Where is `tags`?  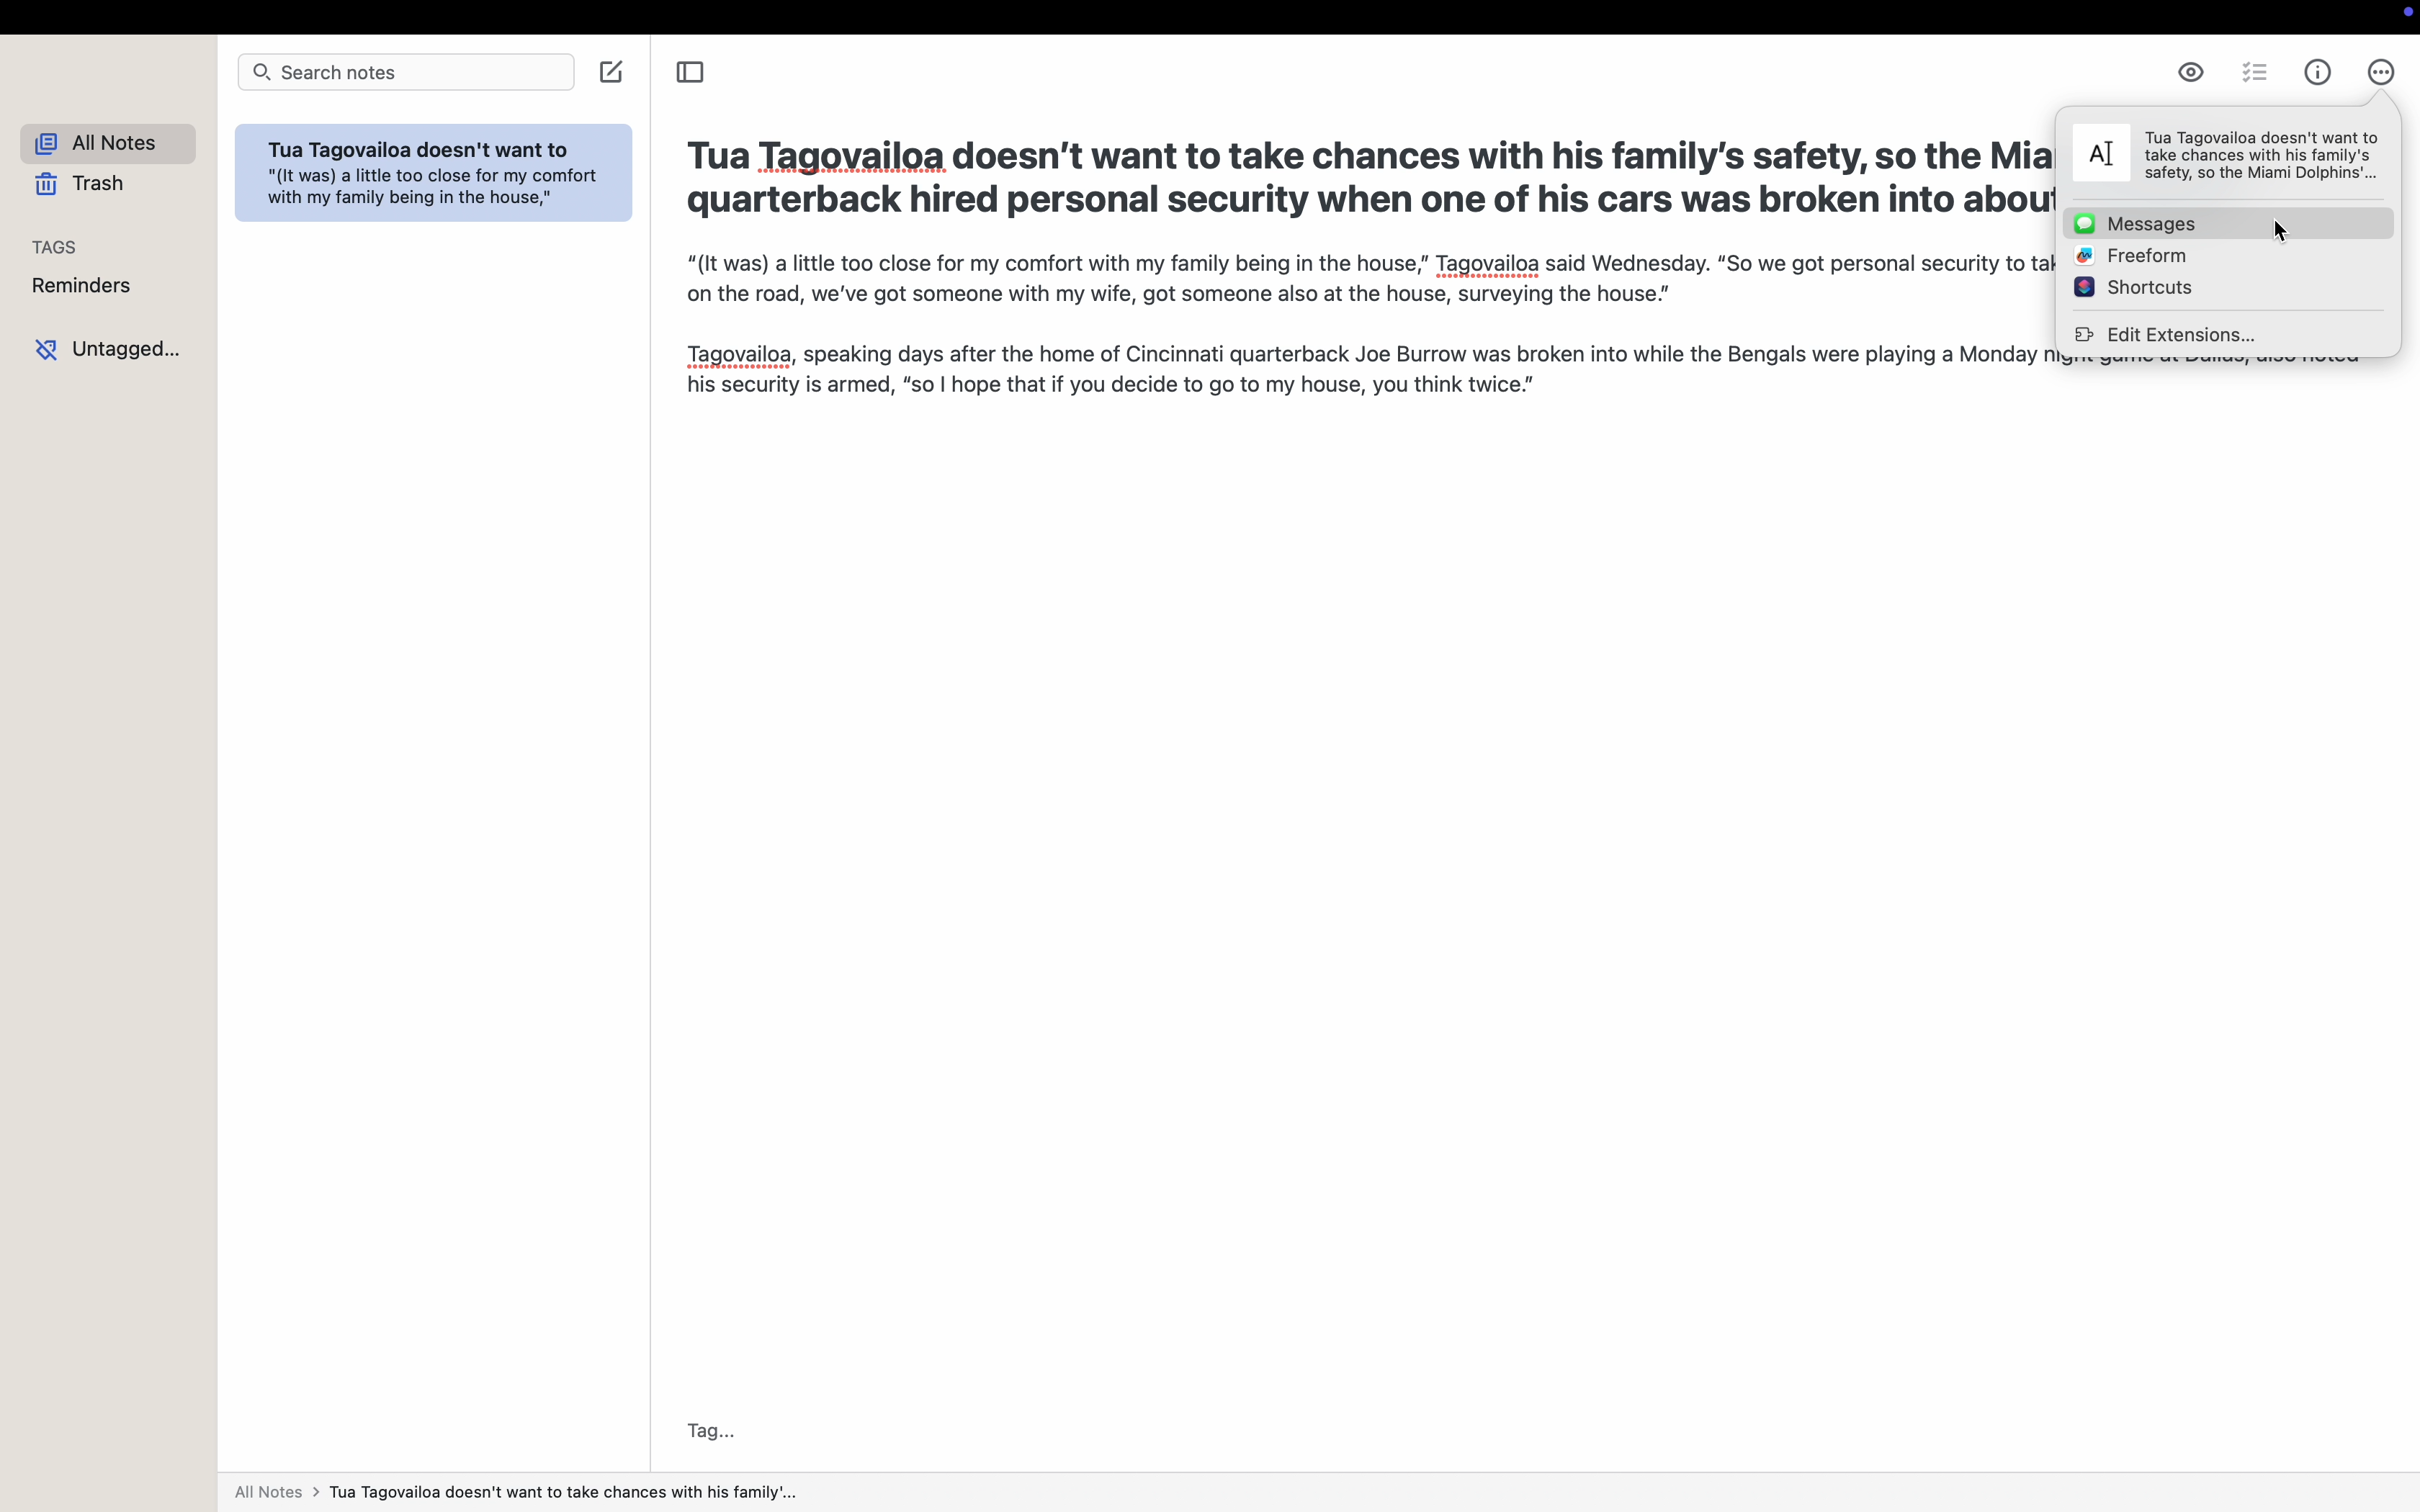 tags is located at coordinates (60, 241).